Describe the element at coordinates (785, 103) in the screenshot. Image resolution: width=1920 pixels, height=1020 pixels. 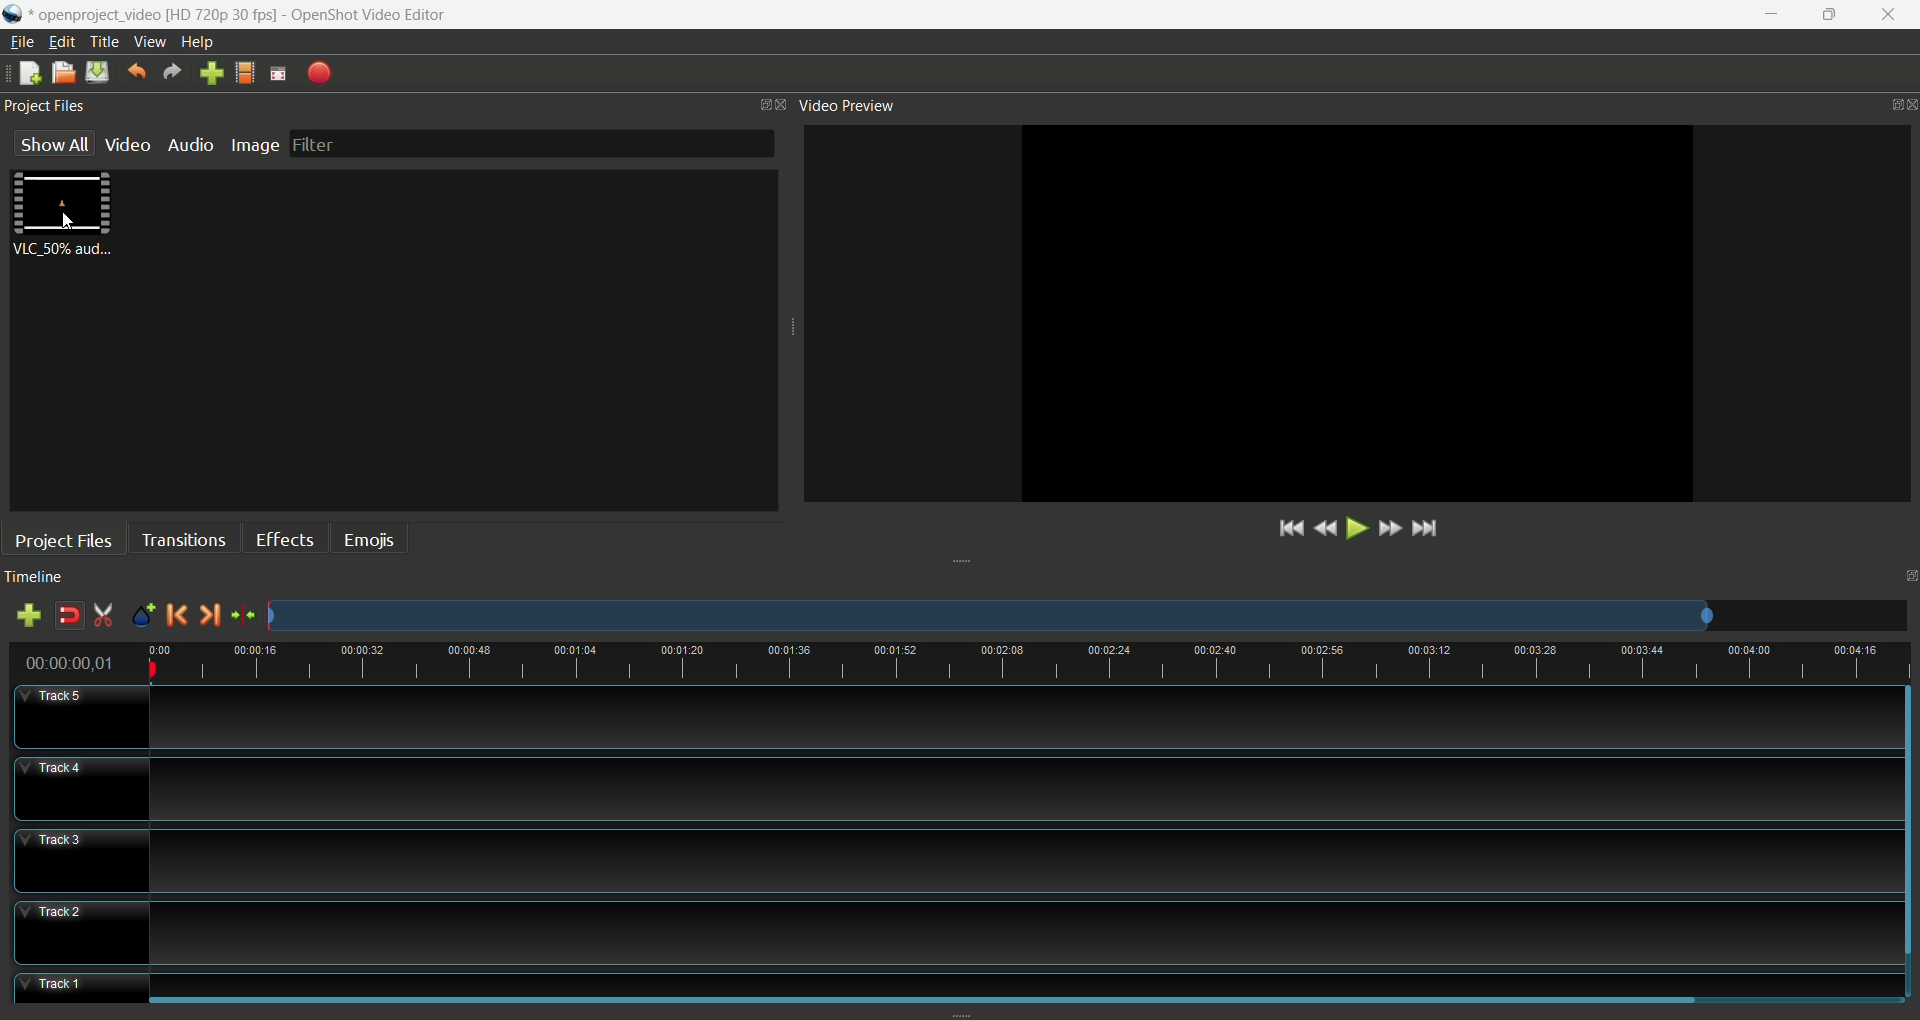
I see `close window` at that location.